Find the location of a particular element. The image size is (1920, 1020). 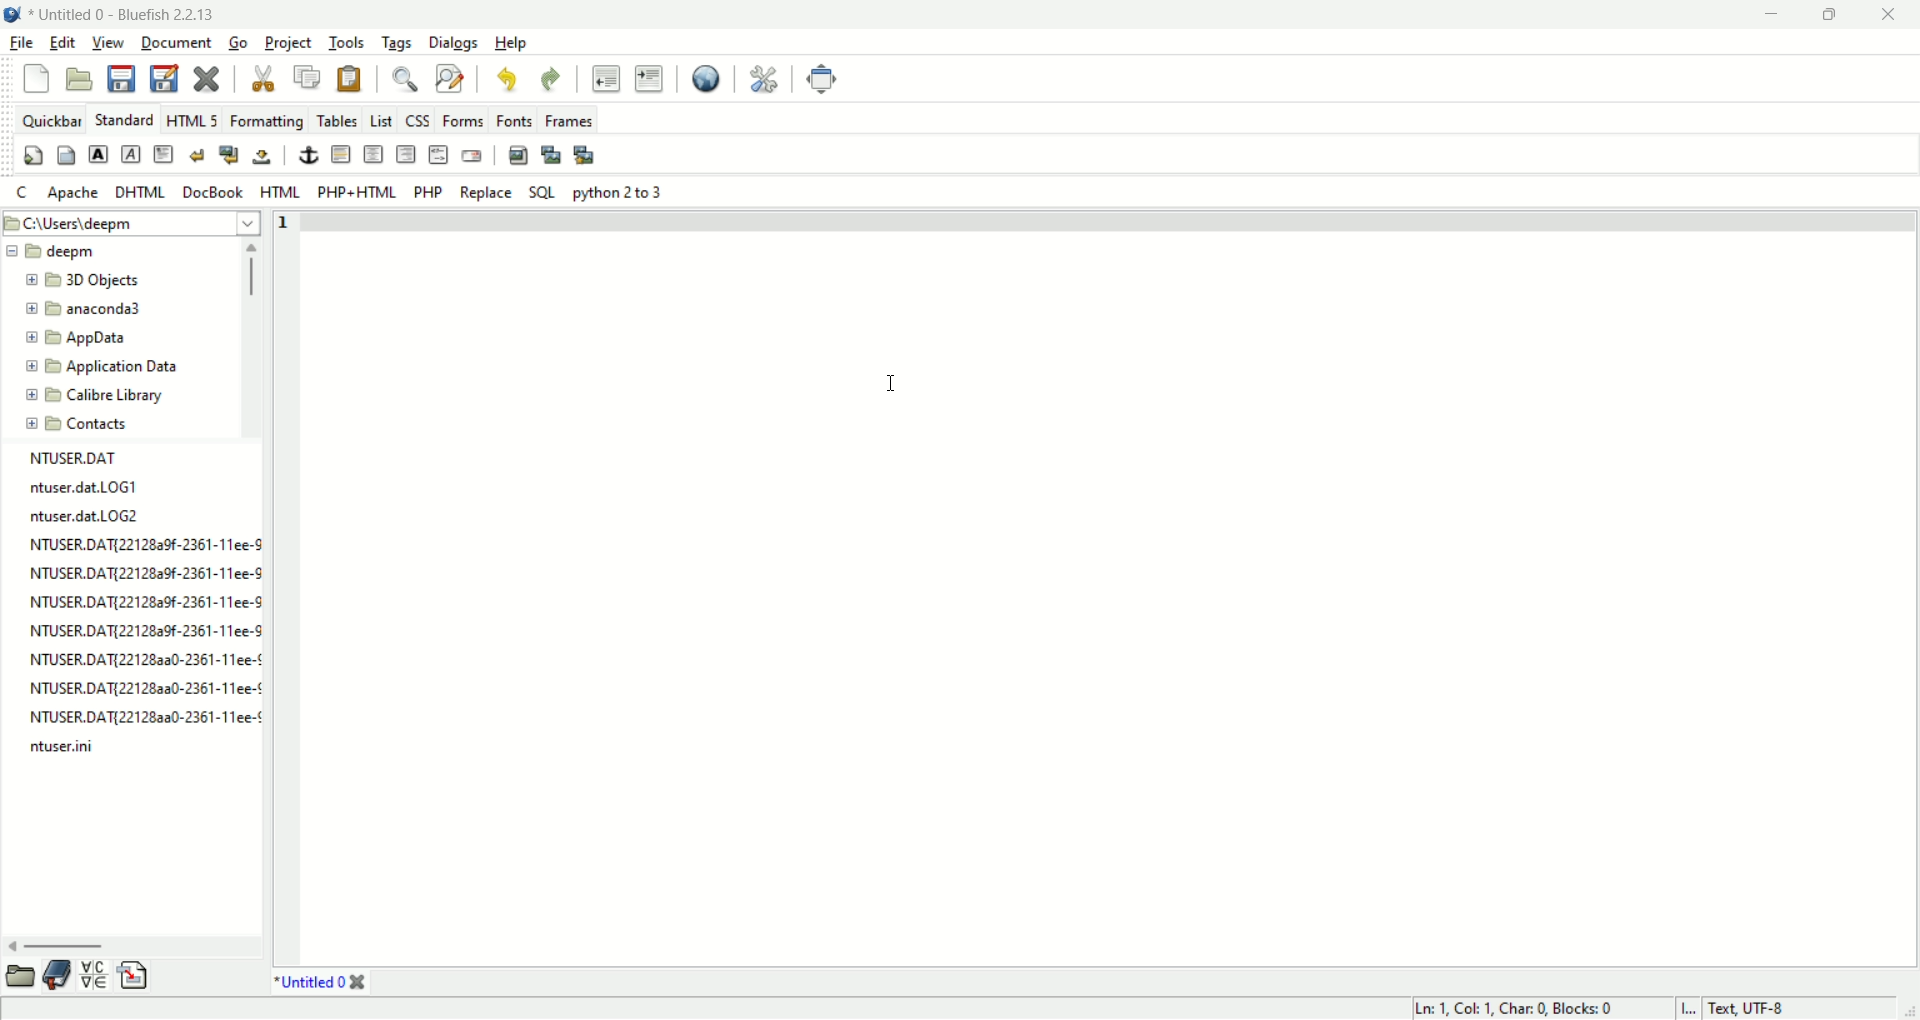

indent is located at coordinates (649, 78).